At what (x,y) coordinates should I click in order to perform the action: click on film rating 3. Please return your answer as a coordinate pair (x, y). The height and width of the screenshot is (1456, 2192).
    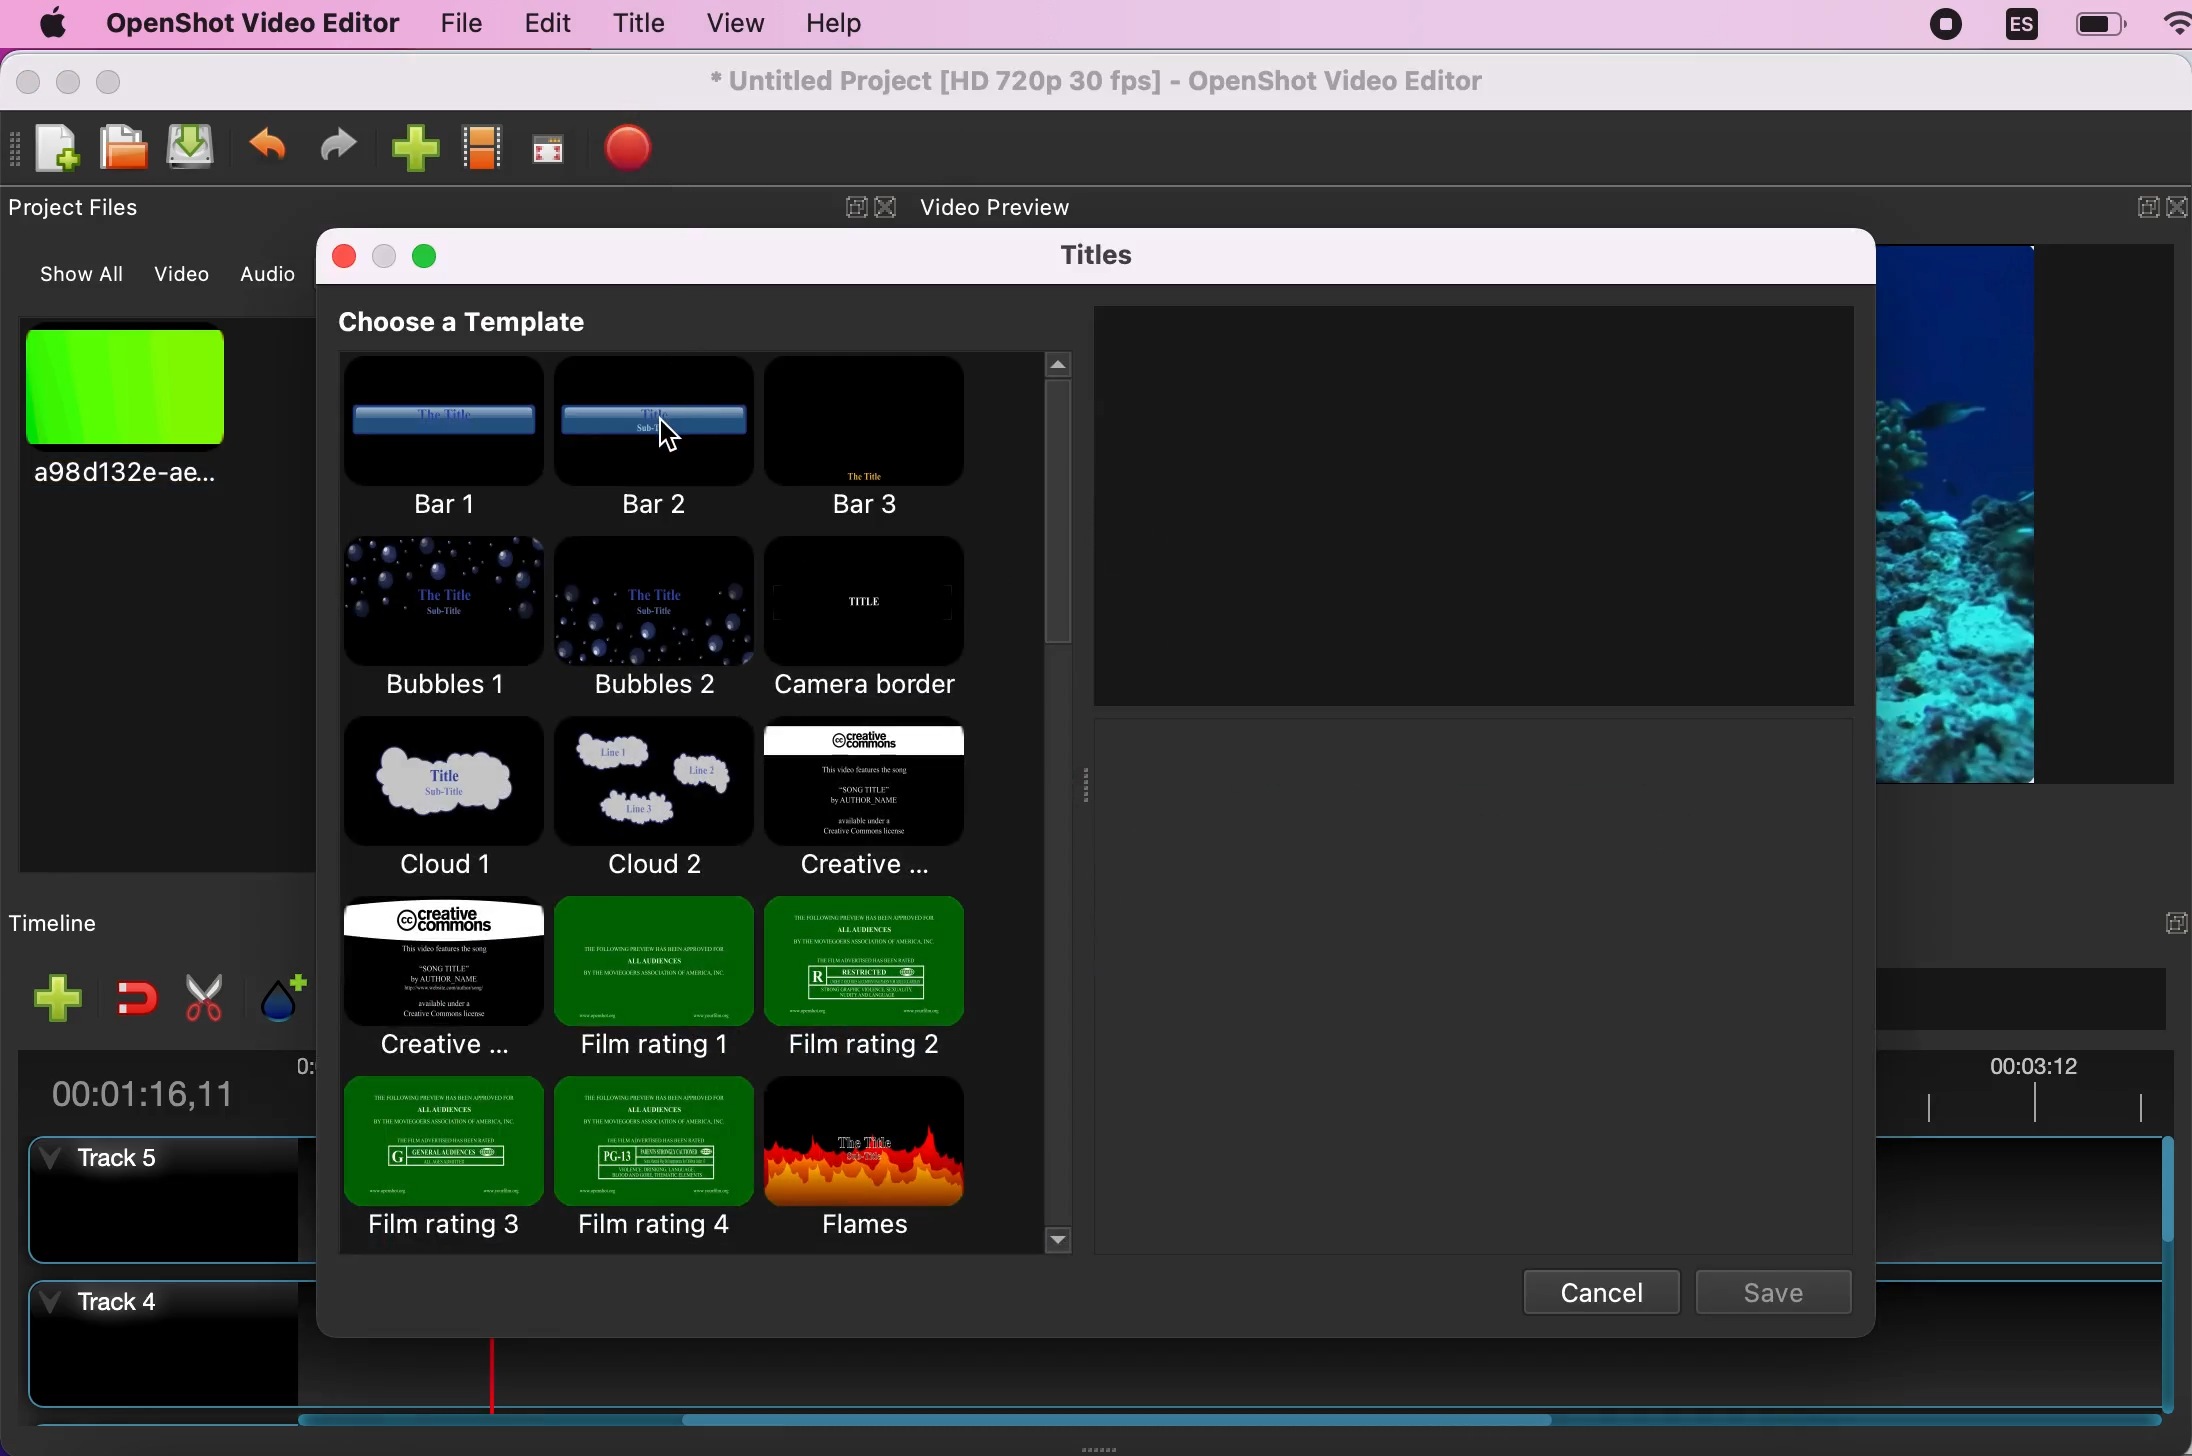
    Looking at the image, I should click on (444, 1166).